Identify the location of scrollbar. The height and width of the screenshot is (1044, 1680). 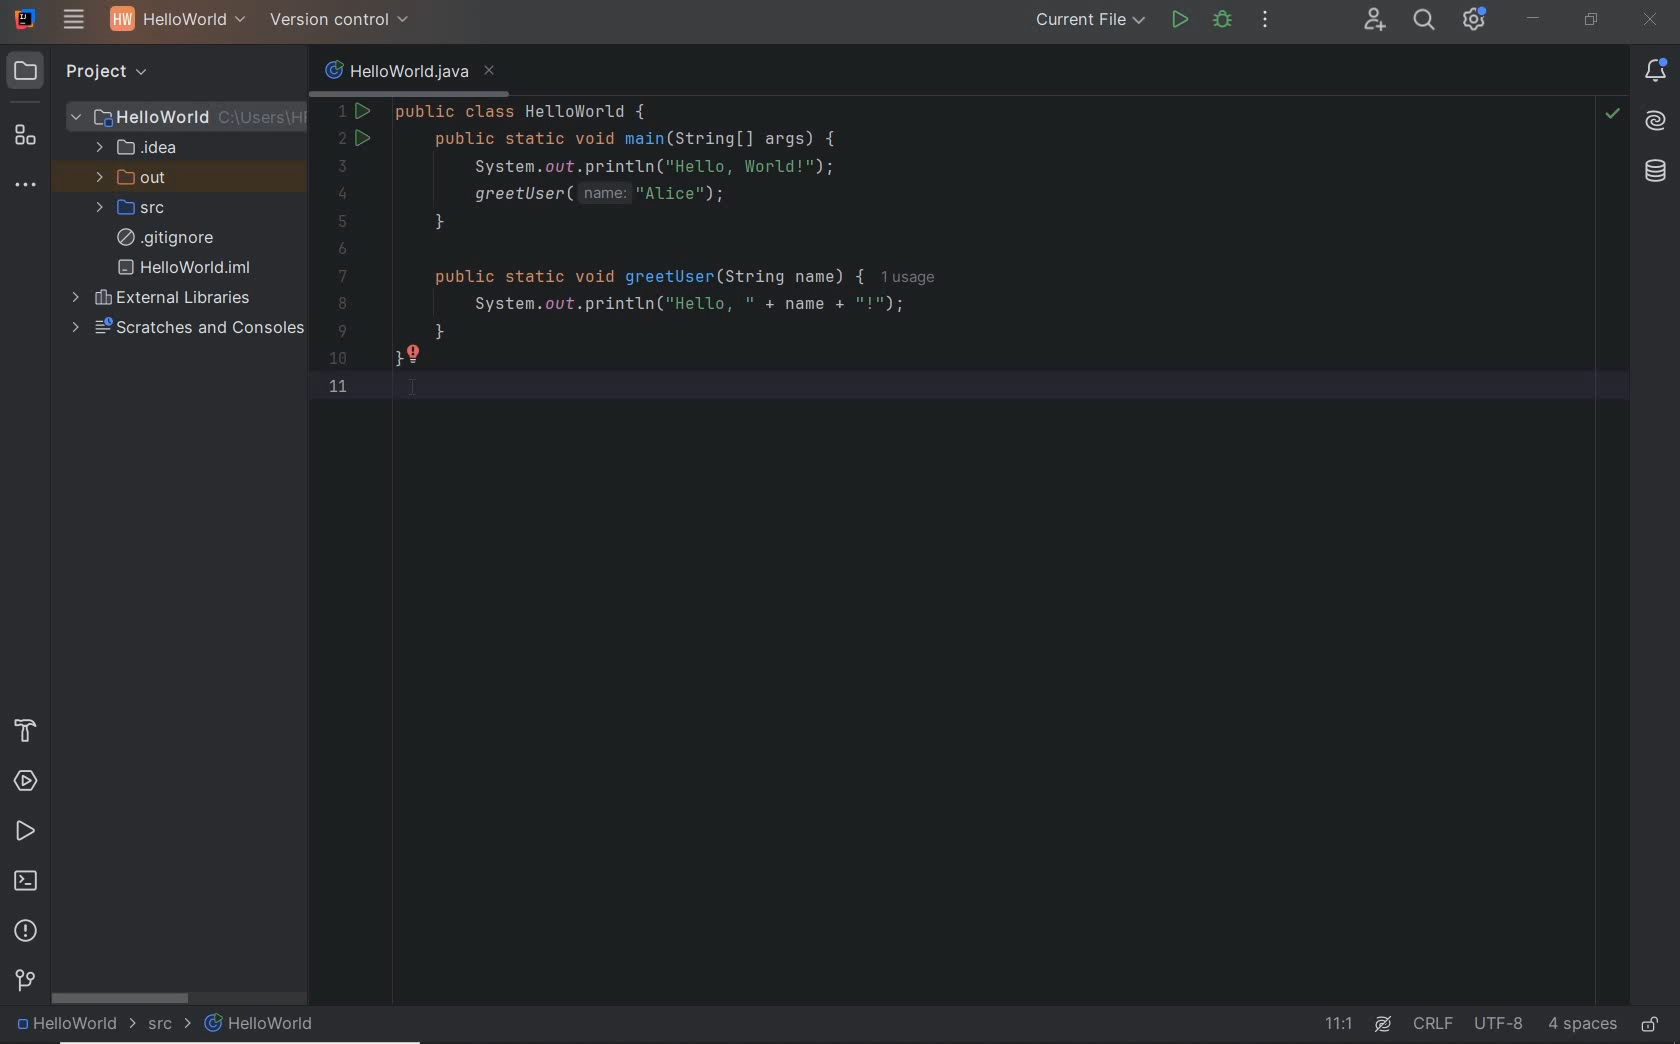
(121, 996).